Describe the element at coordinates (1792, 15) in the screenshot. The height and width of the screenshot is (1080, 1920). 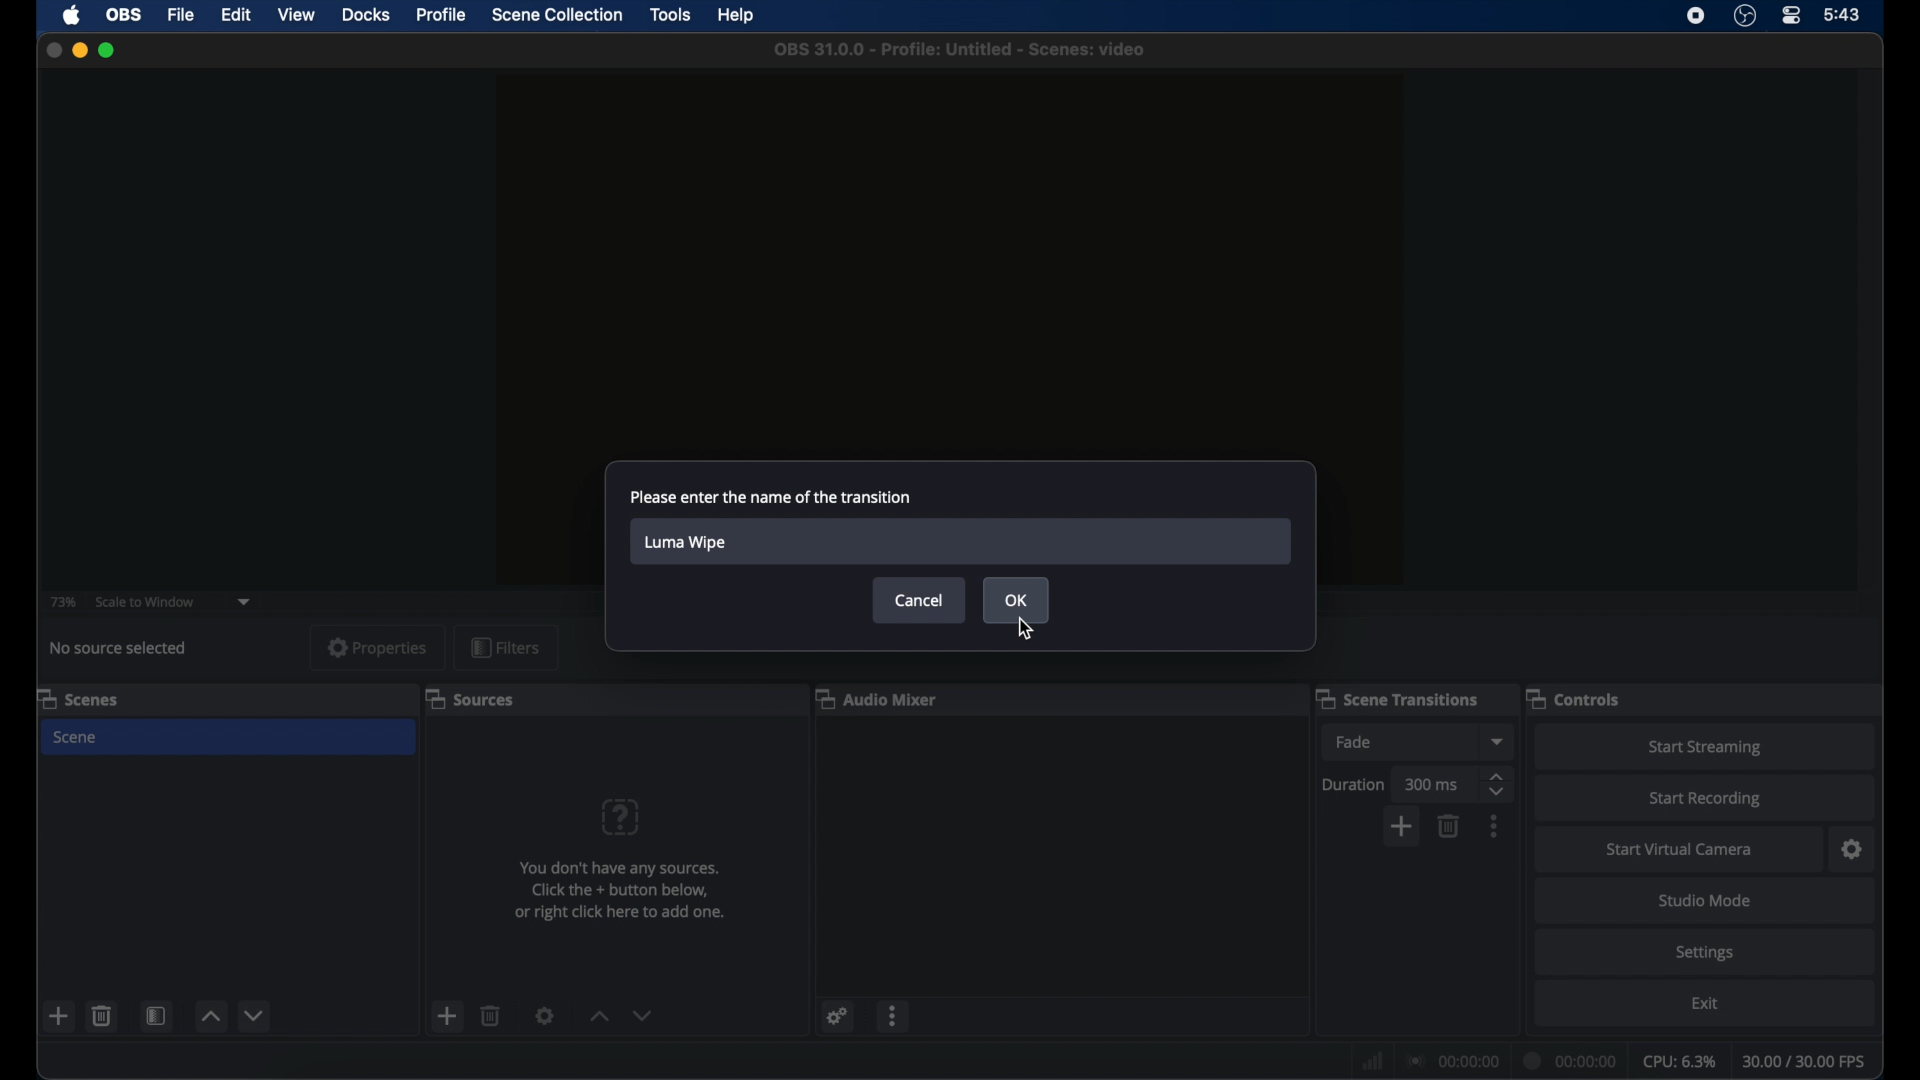
I see `control center` at that location.